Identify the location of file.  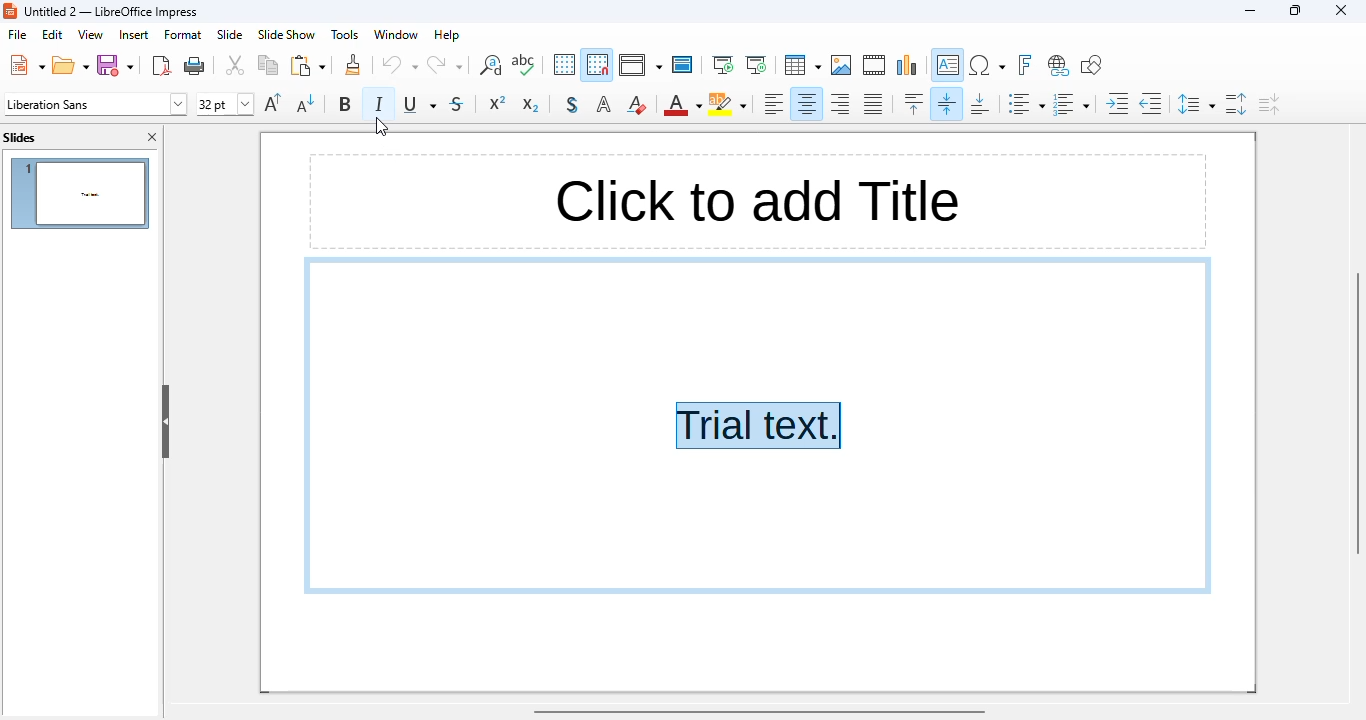
(17, 34).